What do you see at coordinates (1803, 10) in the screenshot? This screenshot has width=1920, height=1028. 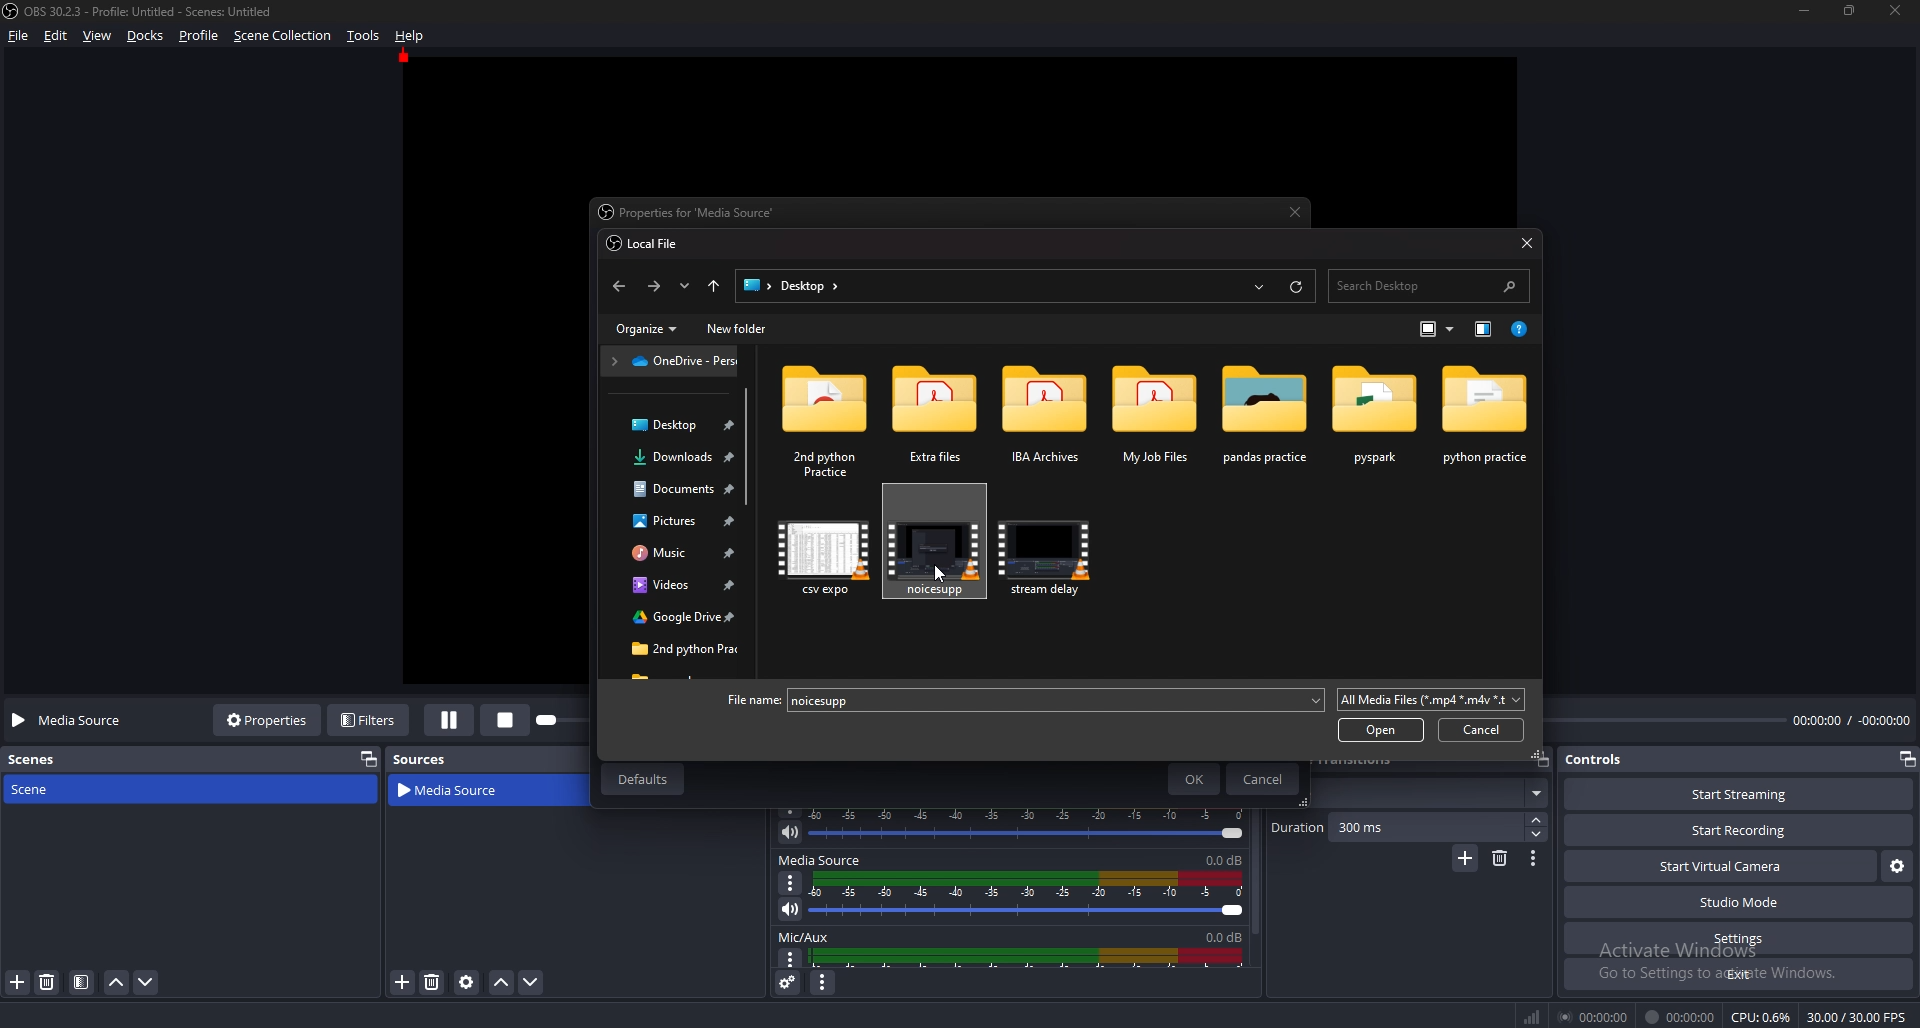 I see `Minimize` at bounding box center [1803, 10].